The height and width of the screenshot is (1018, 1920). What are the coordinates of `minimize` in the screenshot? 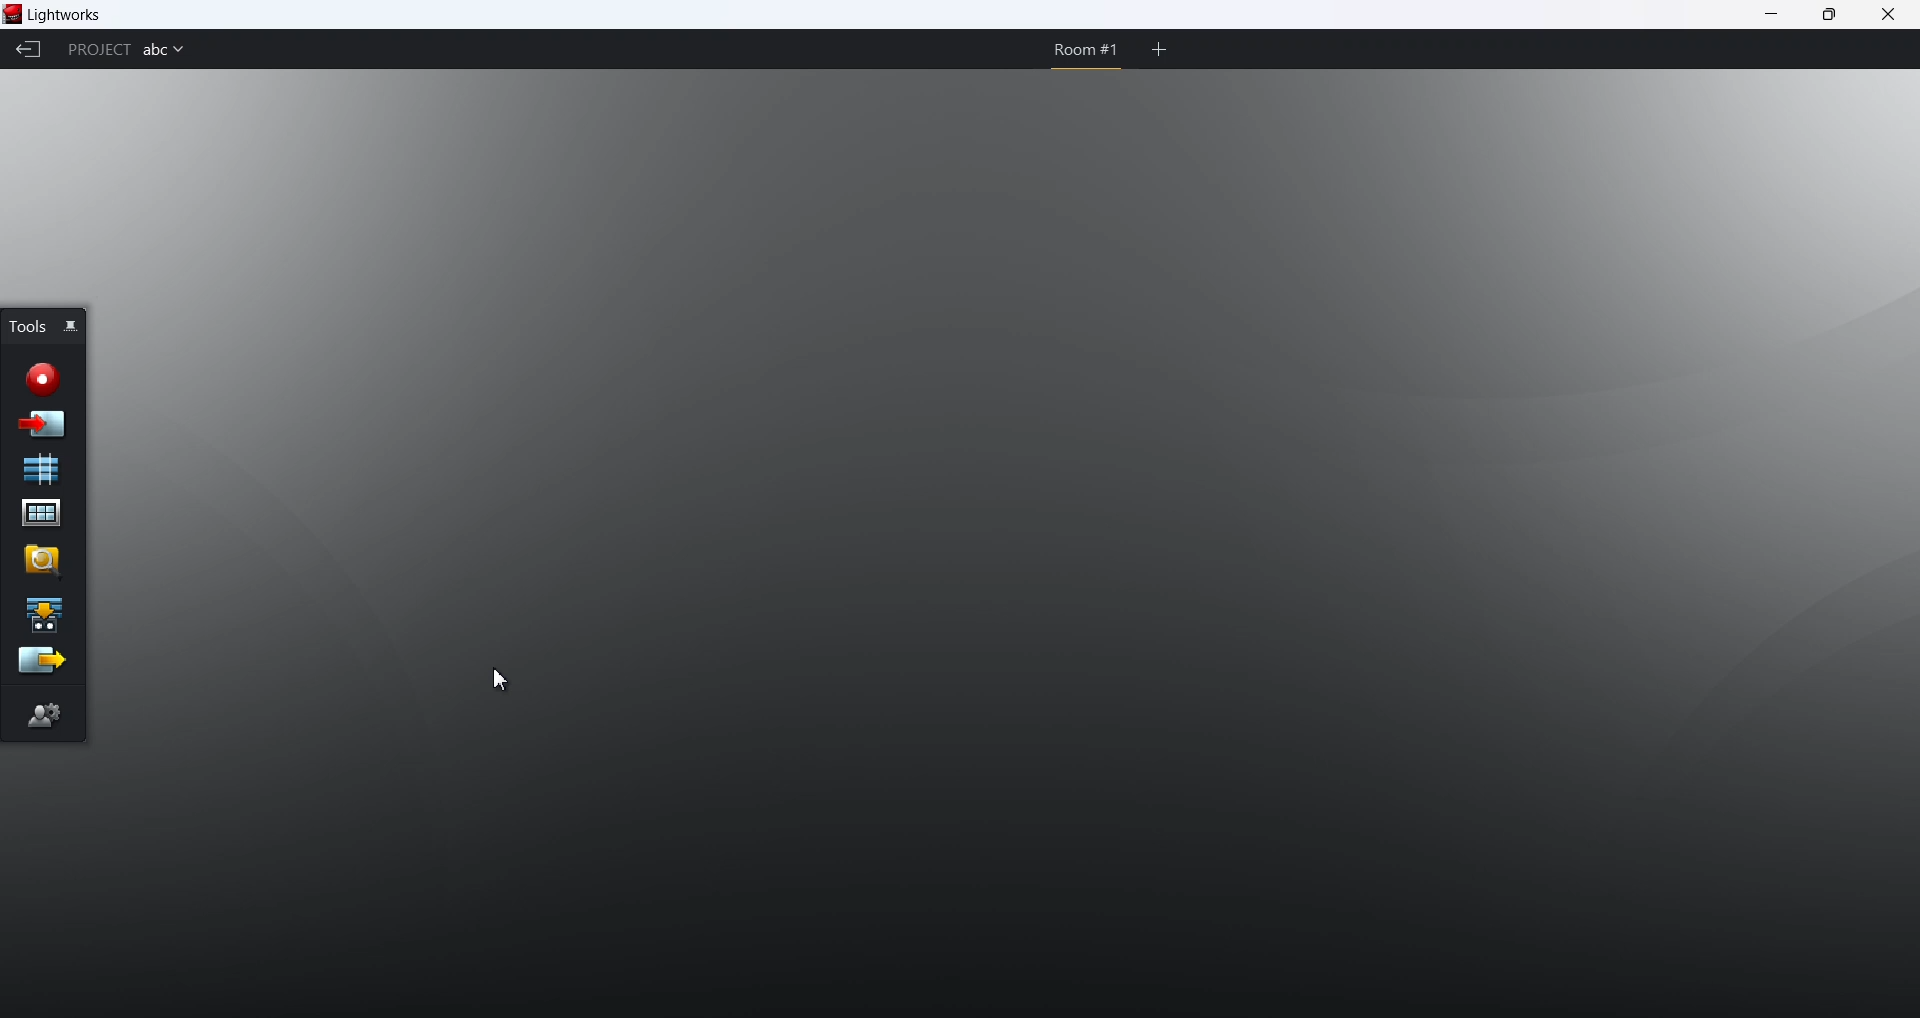 It's located at (1772, 16).